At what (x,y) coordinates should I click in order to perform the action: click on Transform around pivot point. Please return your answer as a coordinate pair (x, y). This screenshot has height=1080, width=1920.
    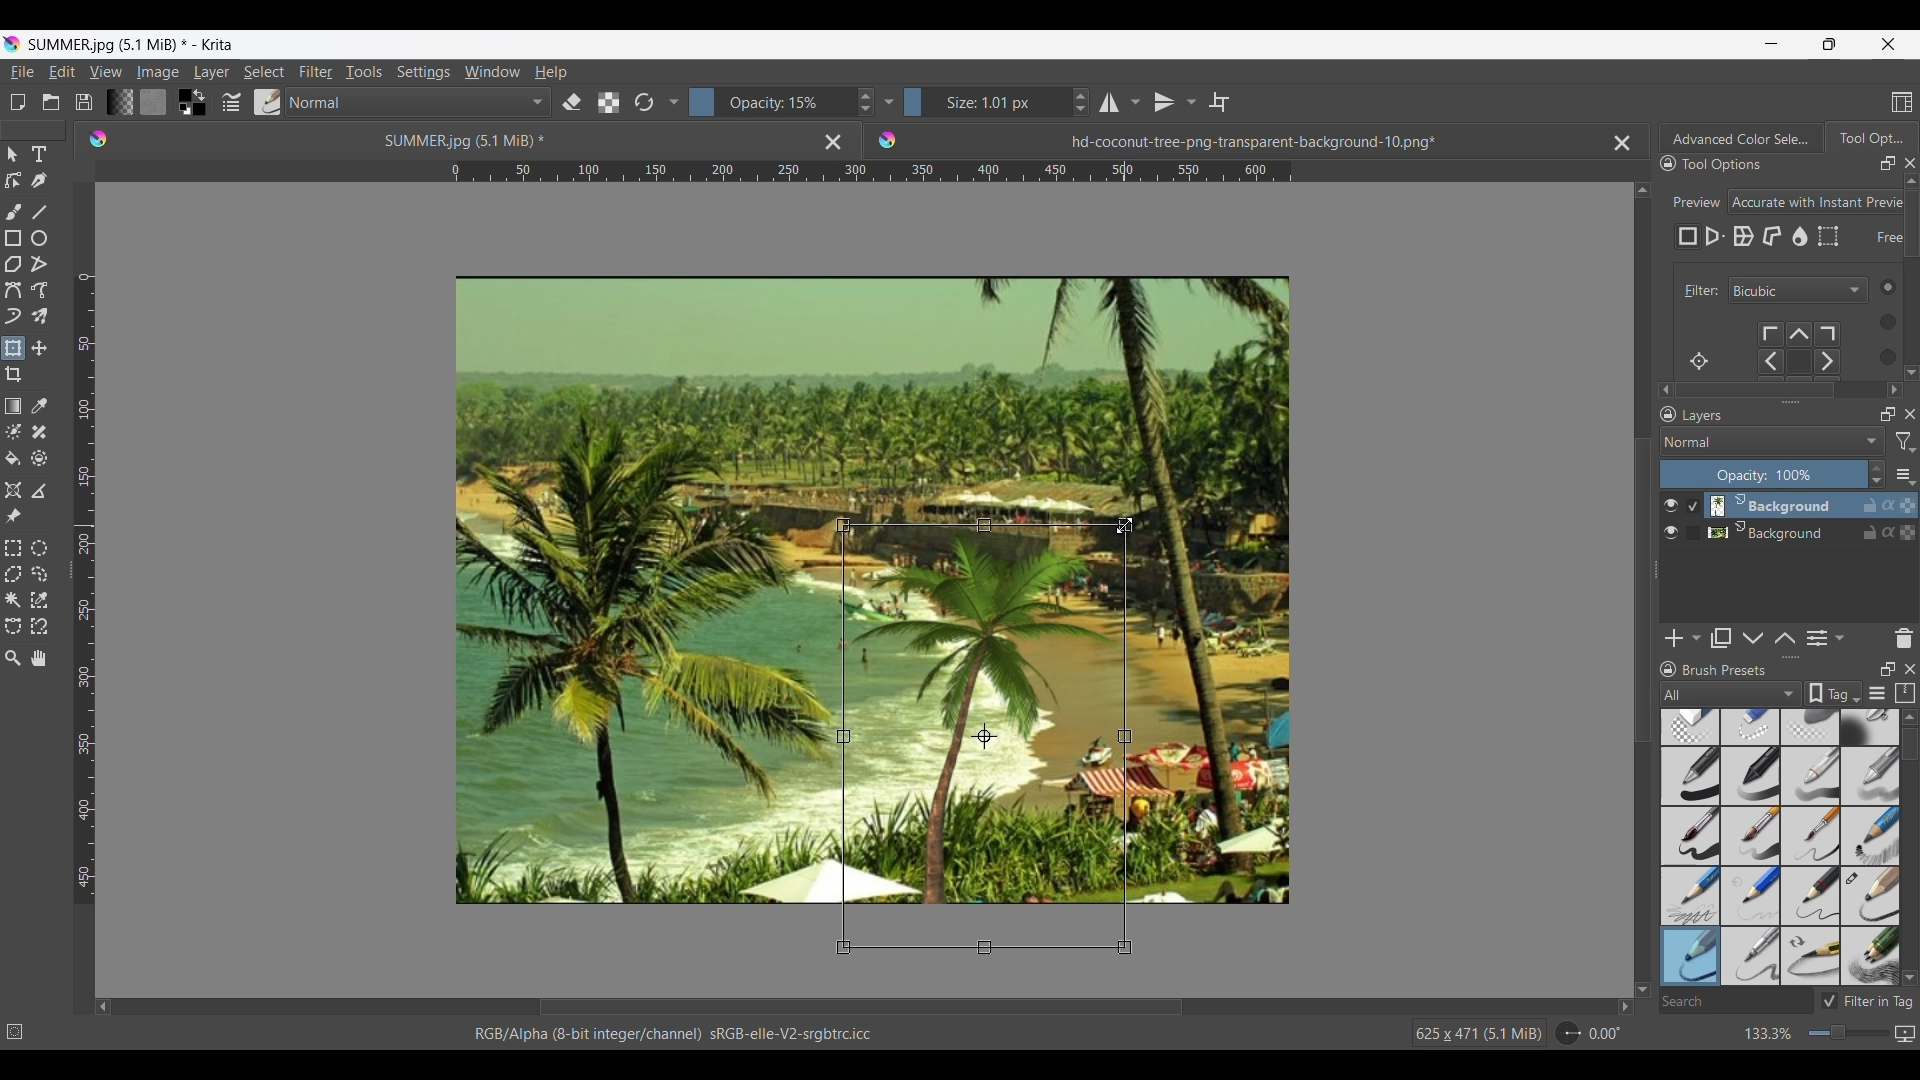
    Looking at the image, I should click on (1699, 361).